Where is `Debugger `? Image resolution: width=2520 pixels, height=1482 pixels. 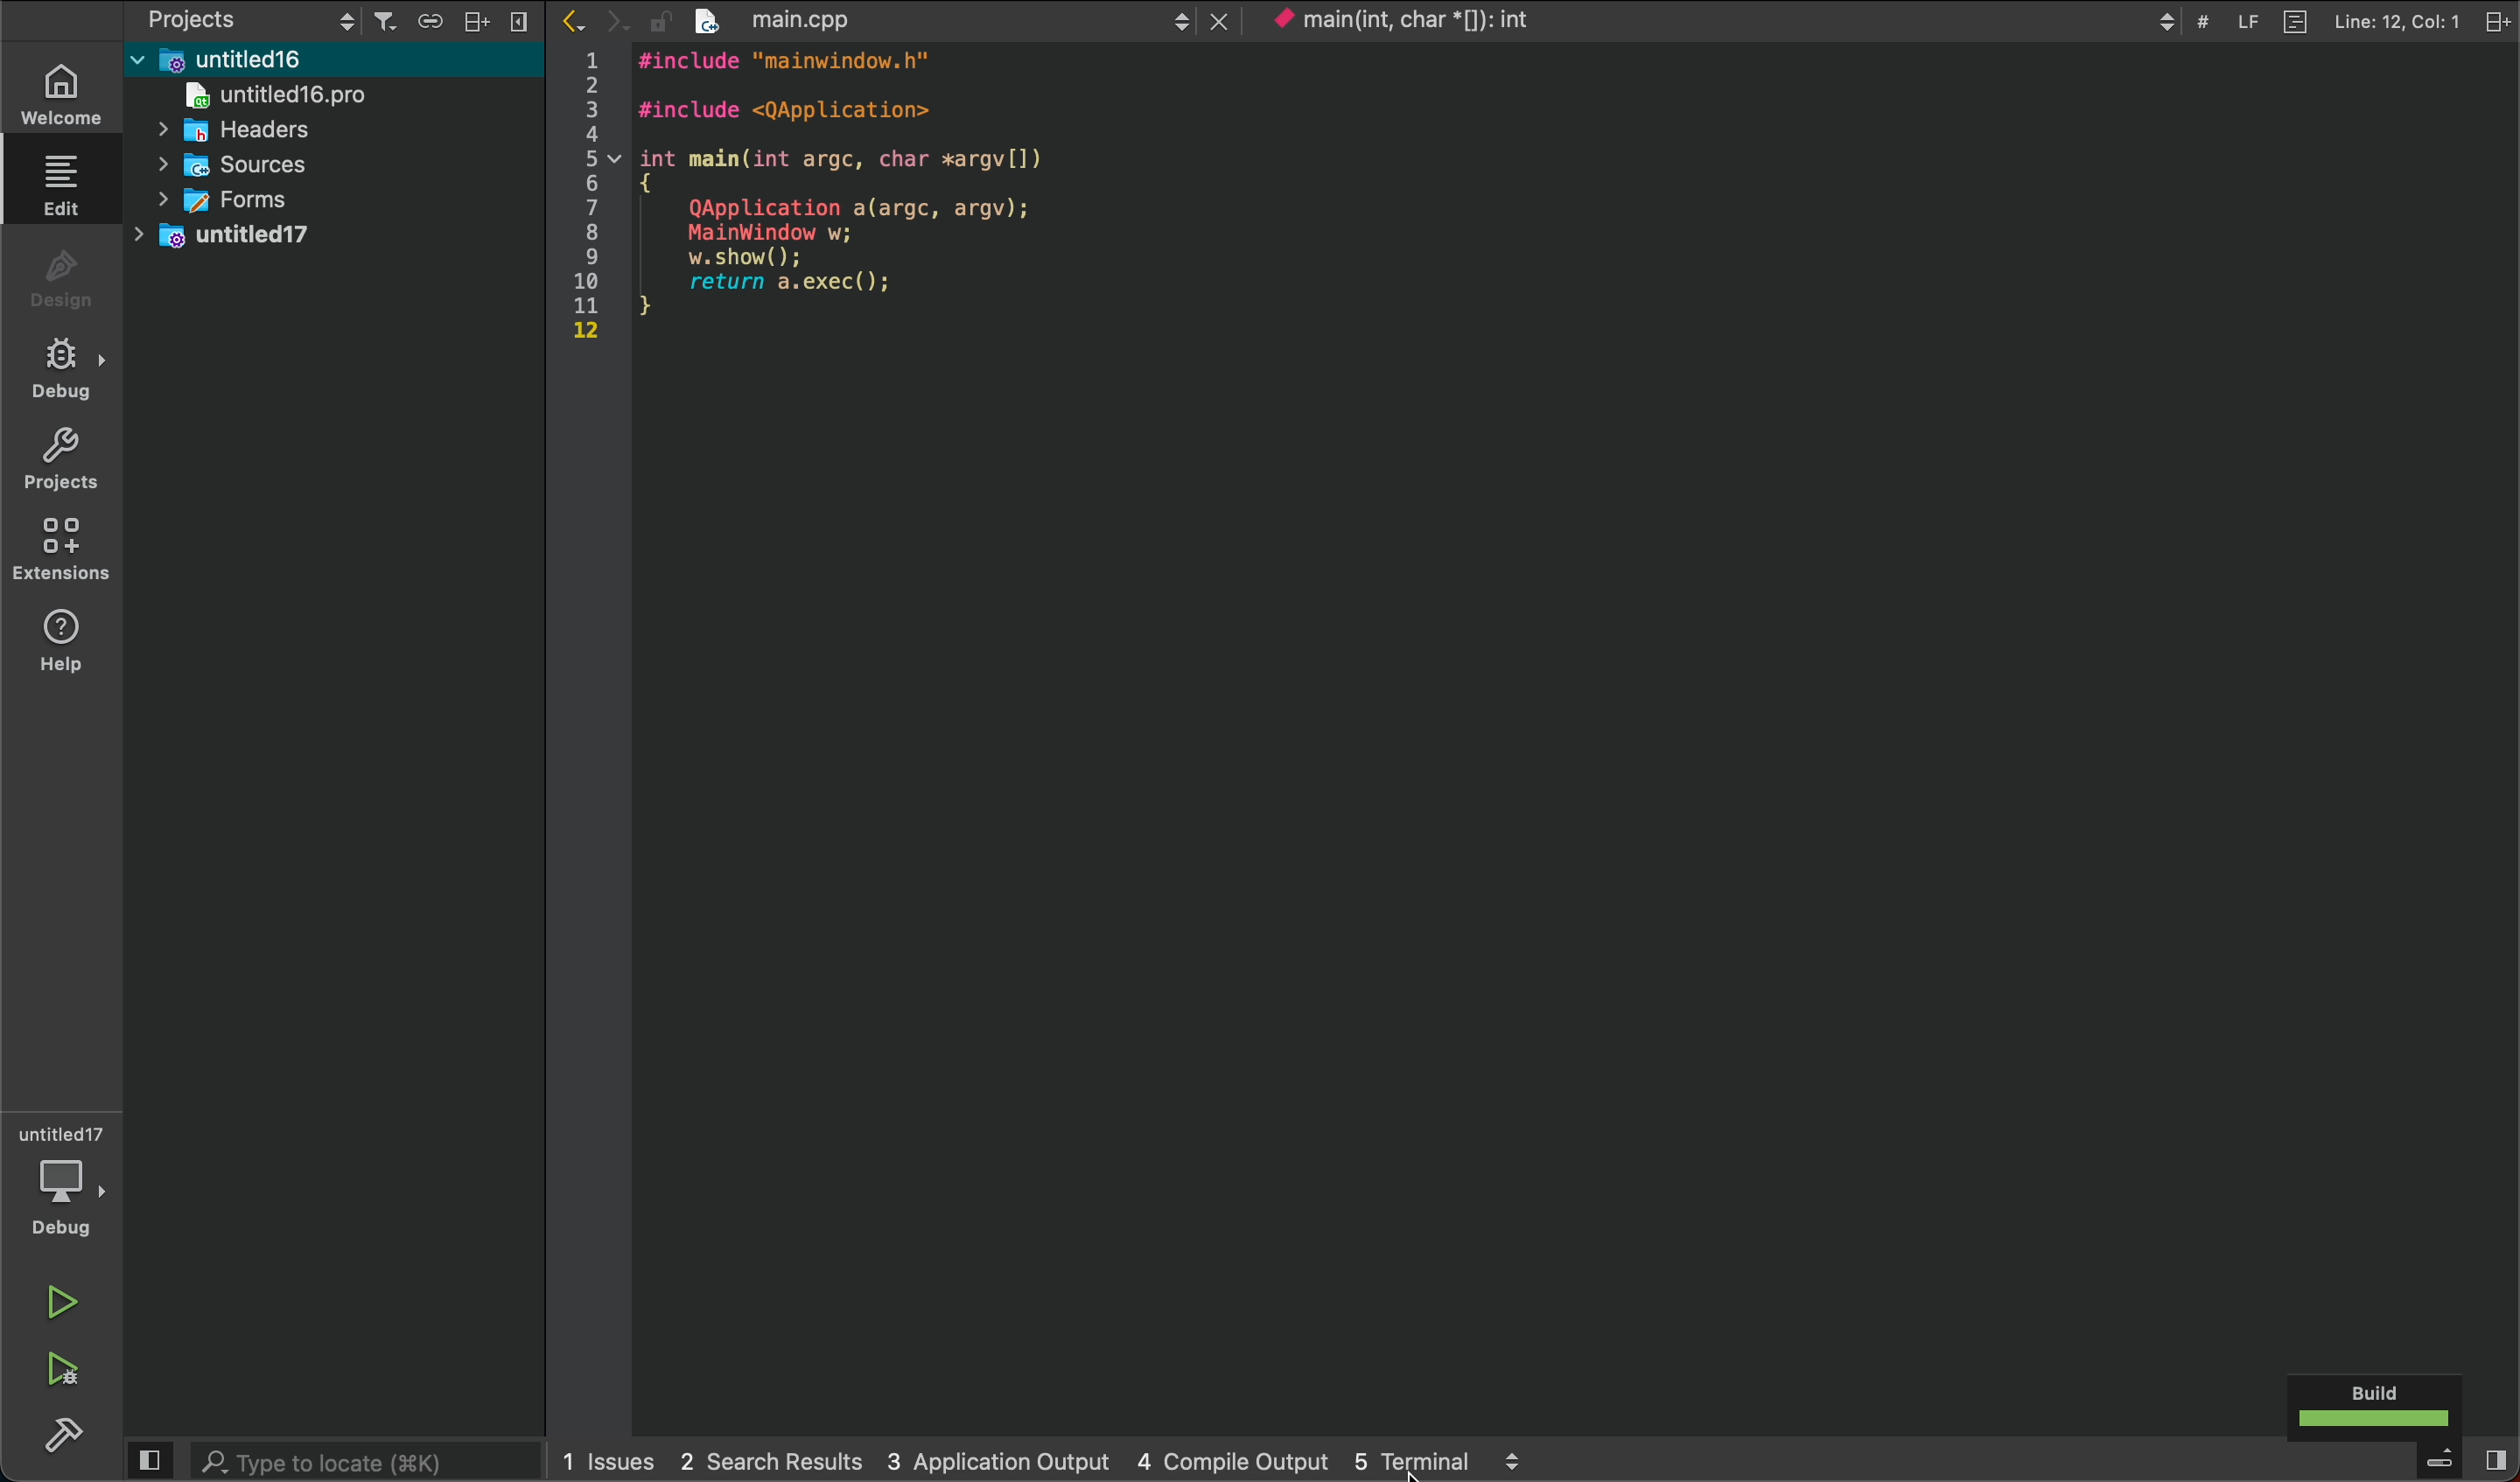 Debugger  is located at coordinates (64, 1179).